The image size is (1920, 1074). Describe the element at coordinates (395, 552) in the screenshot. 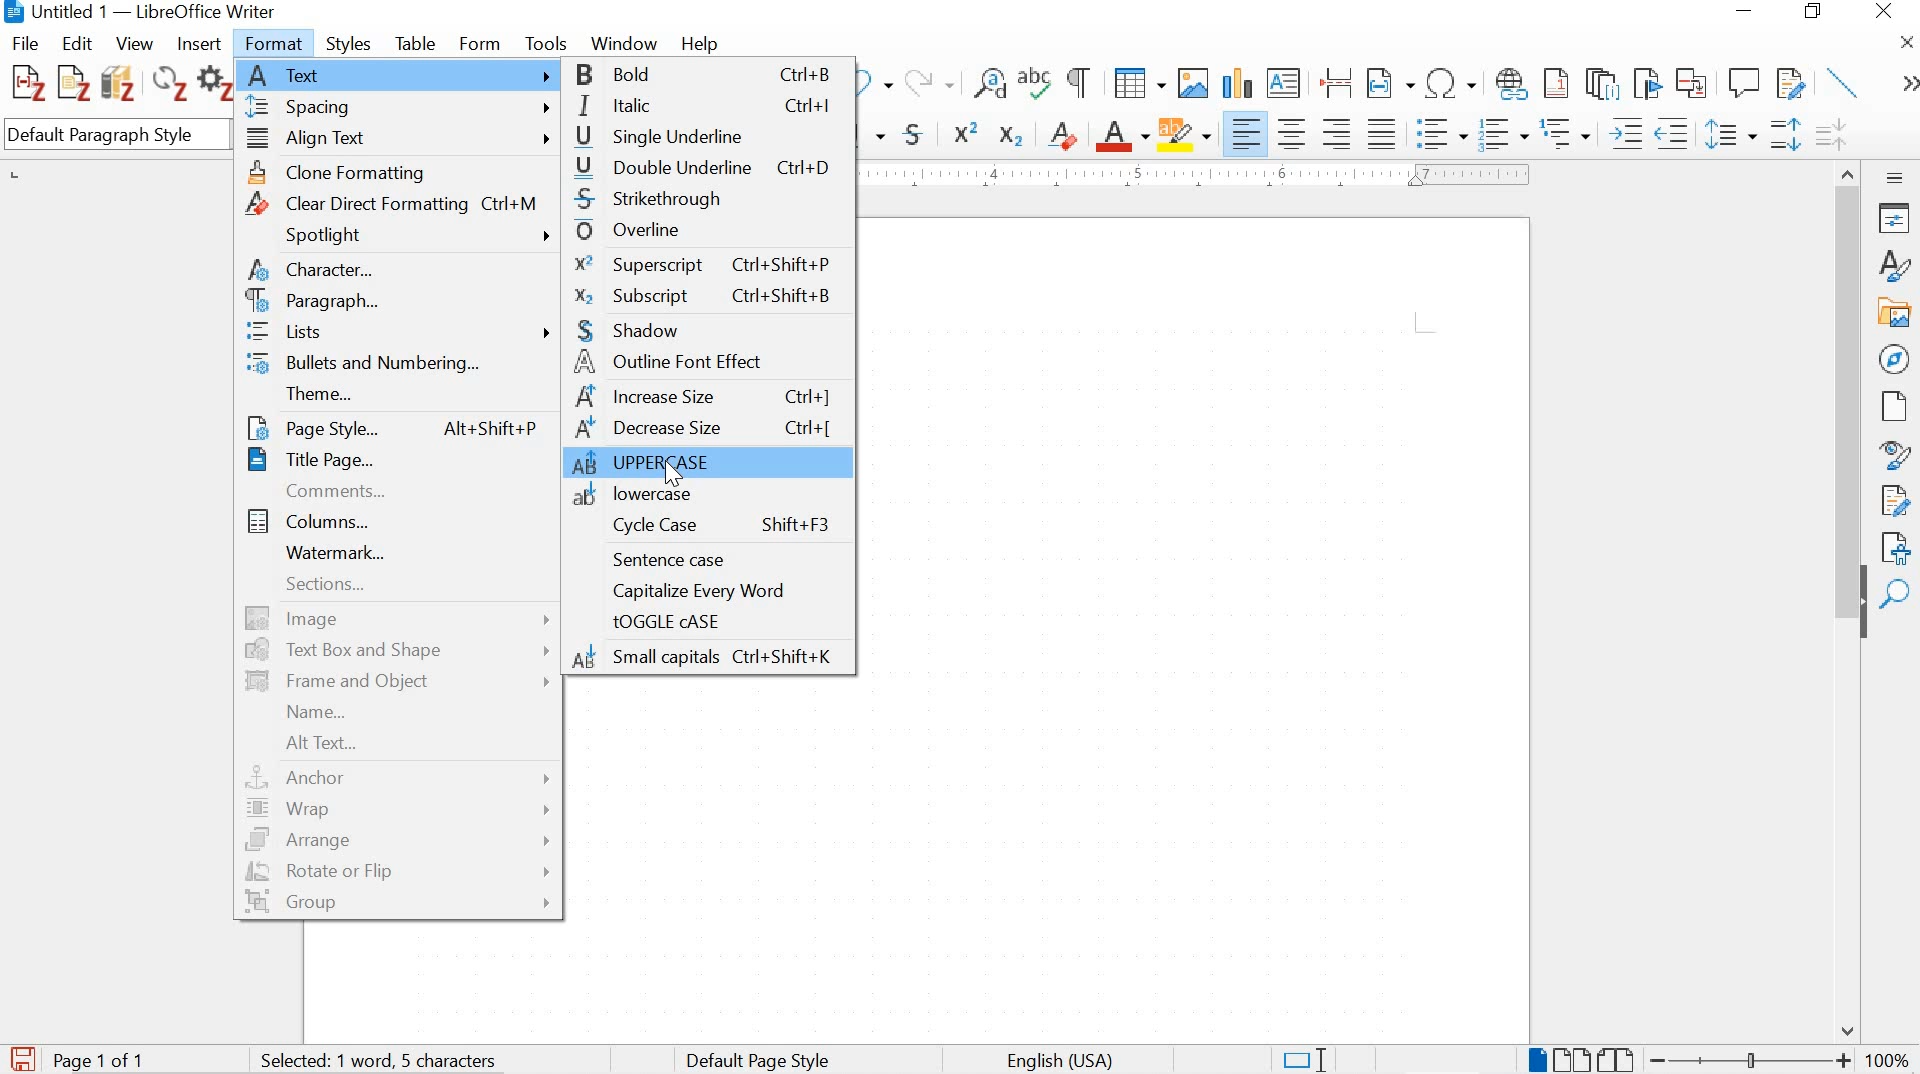

I see `watermark` at that location.